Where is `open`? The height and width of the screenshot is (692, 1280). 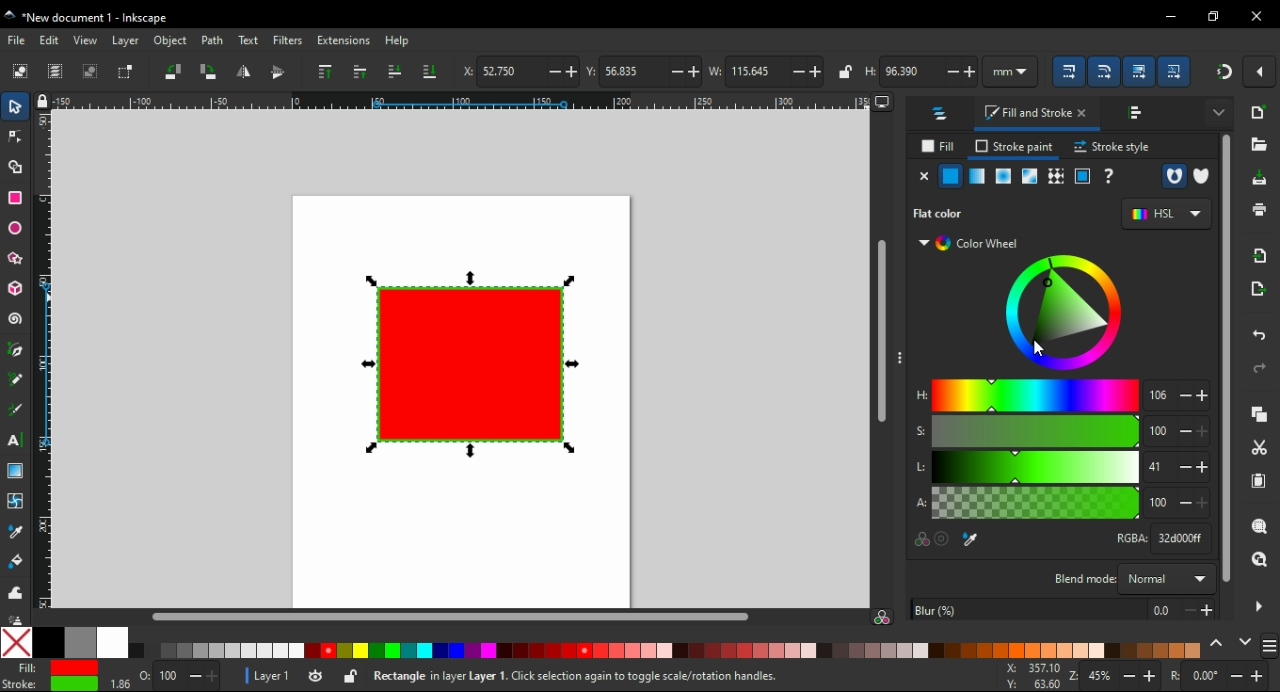 open is located at coordinates (1259, 146).